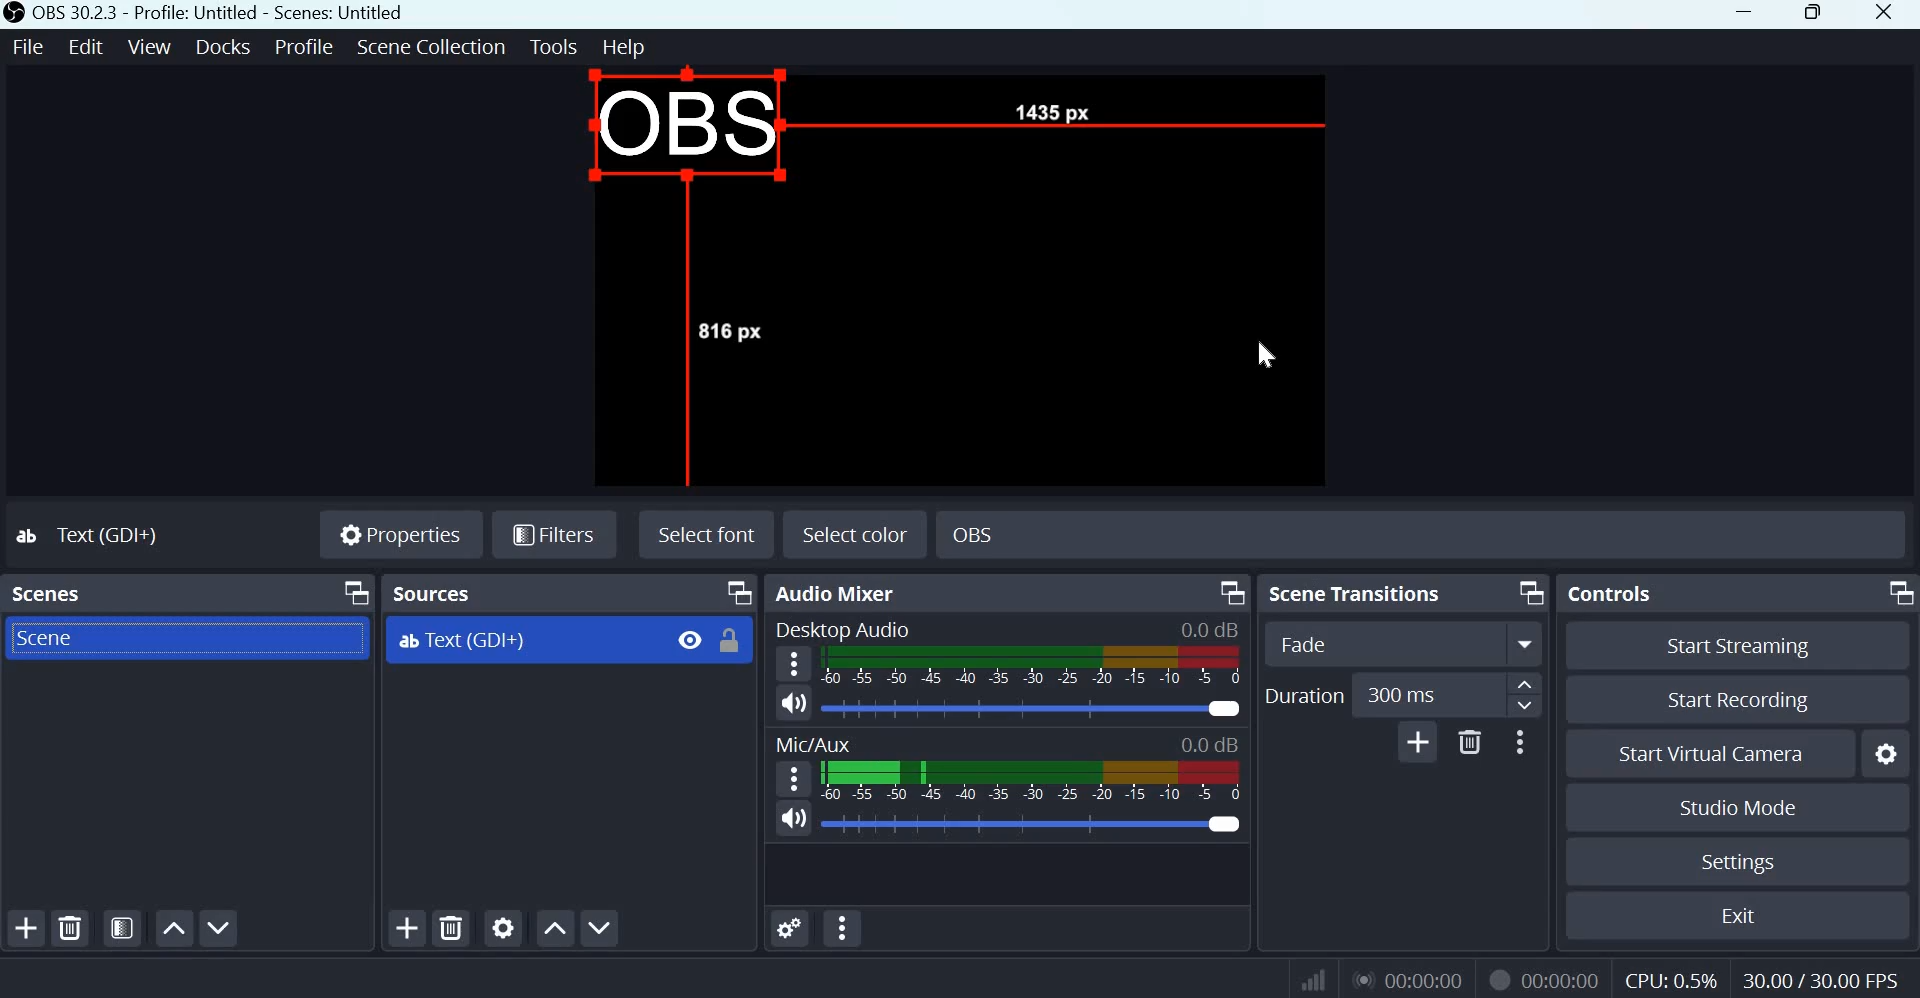 This screenshot has height=998, width=1920. What do you see at coordinates (1210, 630) in the screenshot?
I see `0.0 dB` at bounding box center [1210, 630].